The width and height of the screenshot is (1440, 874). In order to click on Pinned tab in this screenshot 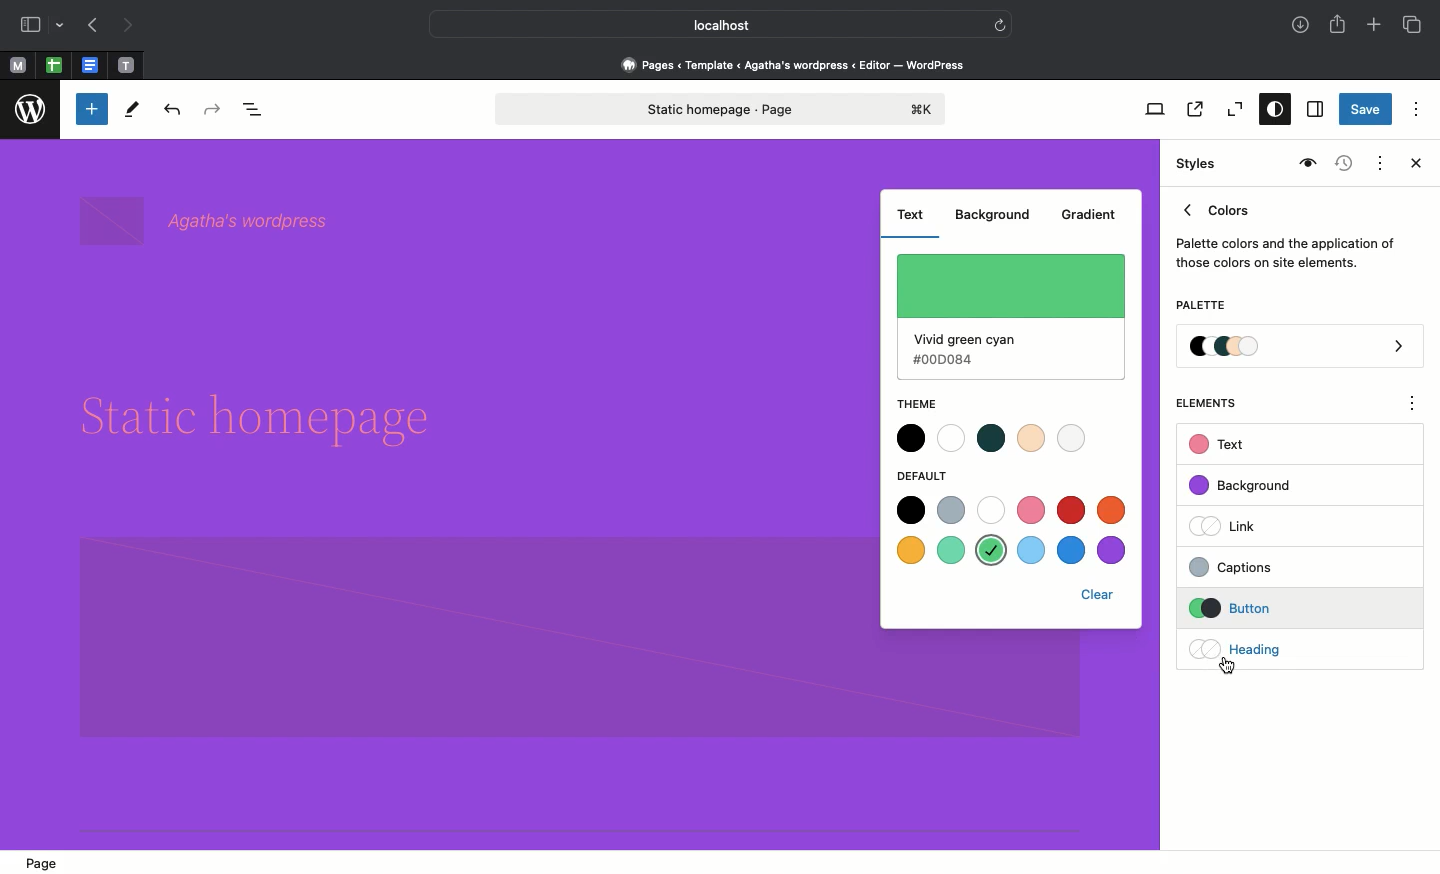, I will do `click(92, 66)`.